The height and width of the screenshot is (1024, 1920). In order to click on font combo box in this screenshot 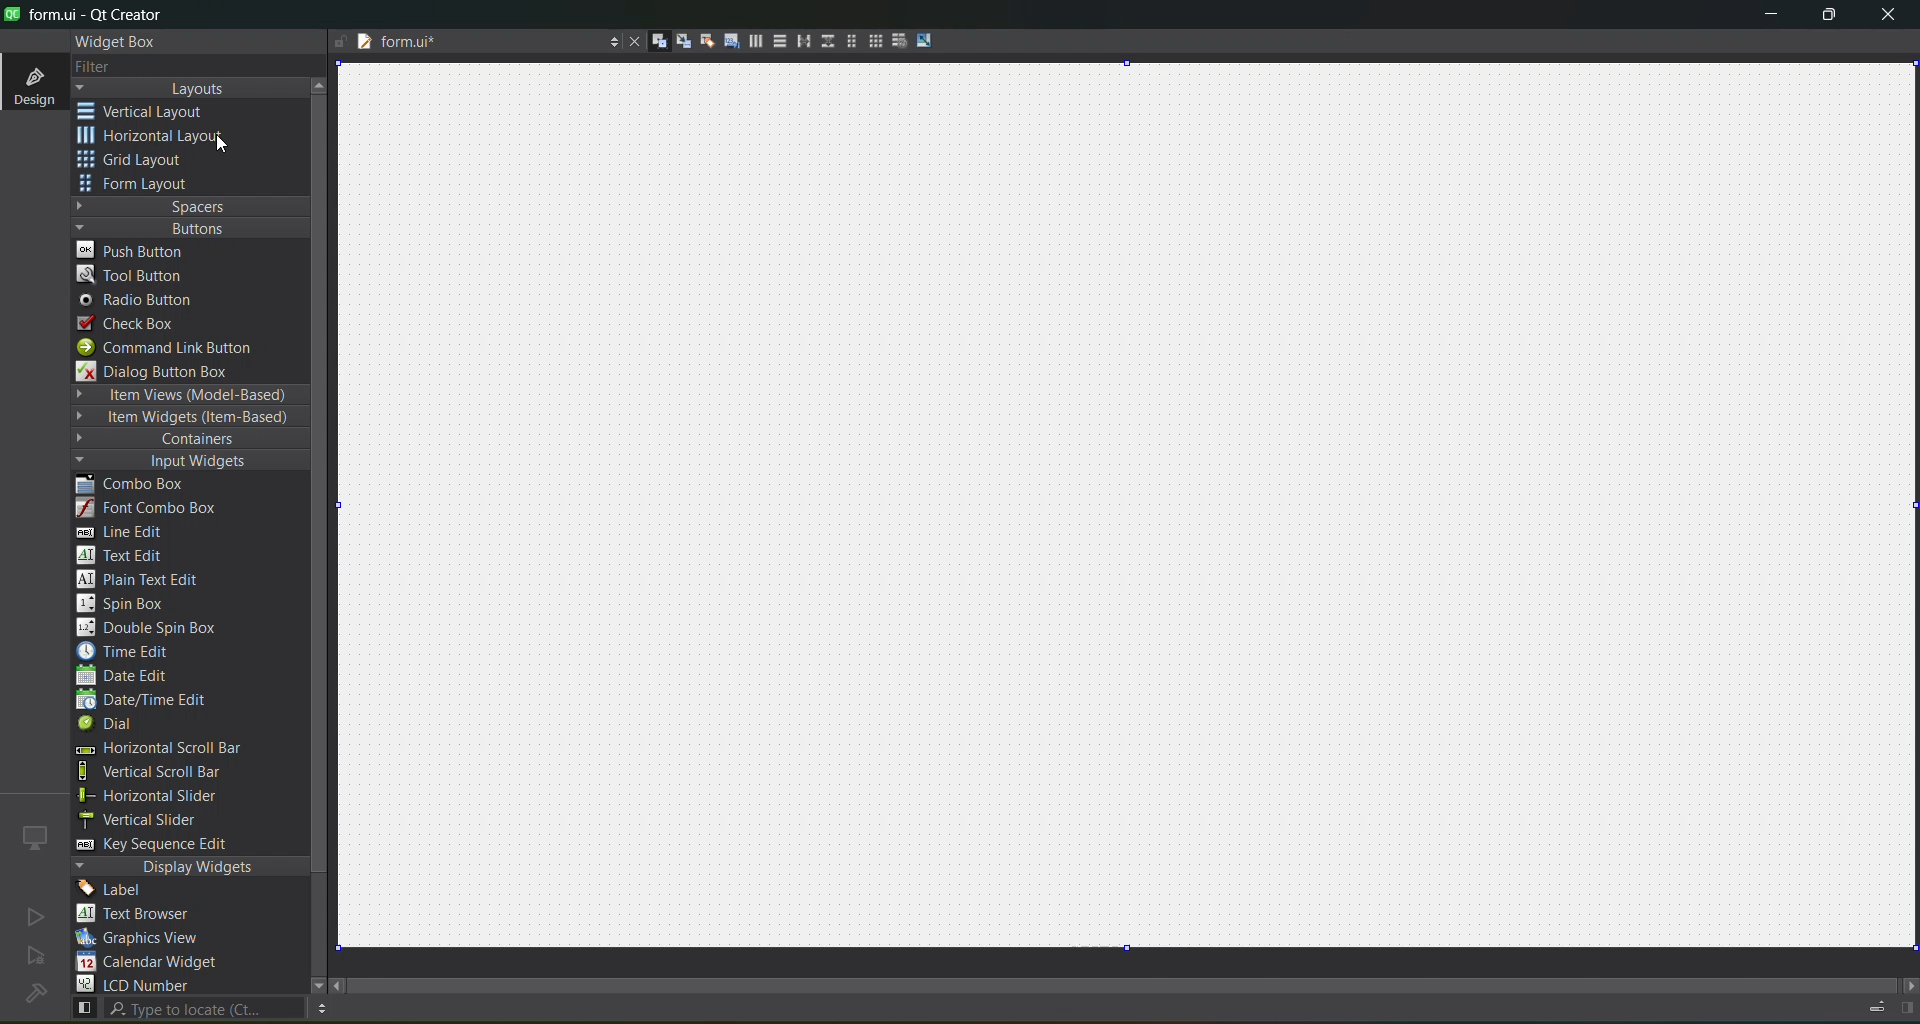, I will do `click(154, 509)`.